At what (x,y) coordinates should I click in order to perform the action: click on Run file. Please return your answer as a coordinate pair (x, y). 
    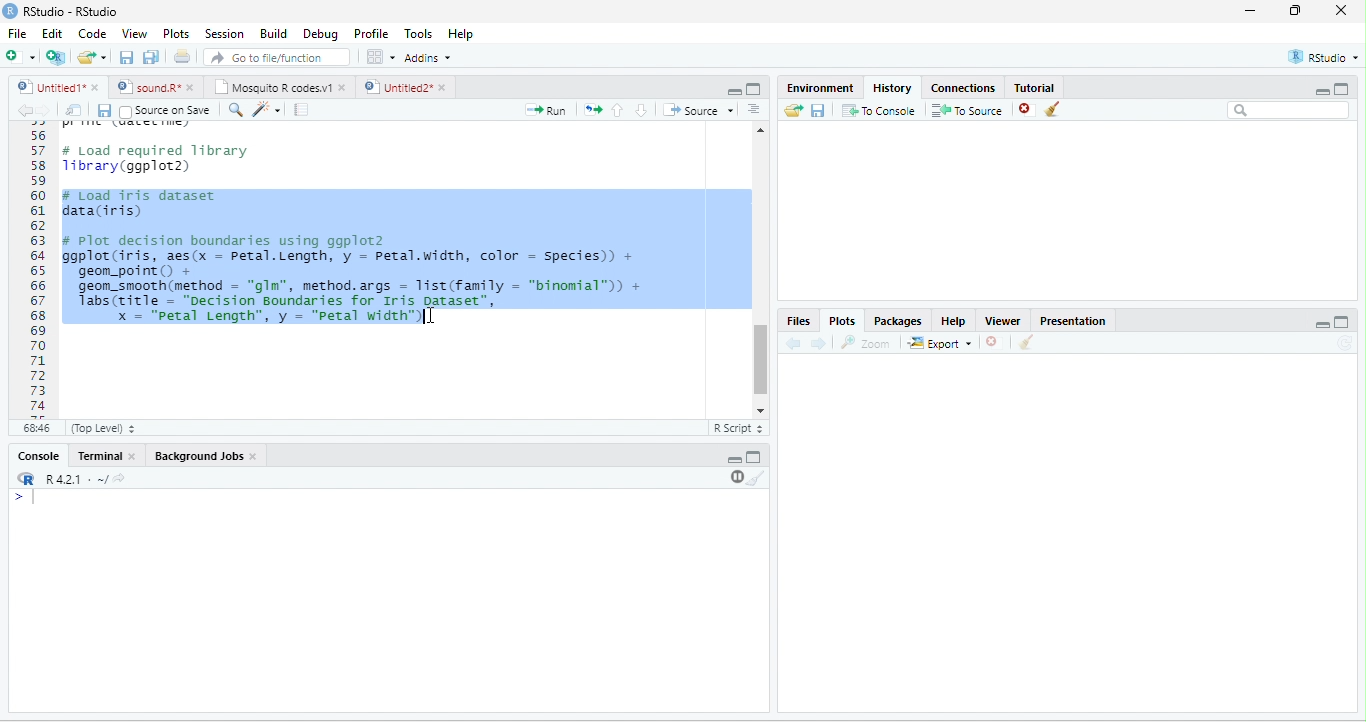
    Looking at the image, I should click on (545, 110).